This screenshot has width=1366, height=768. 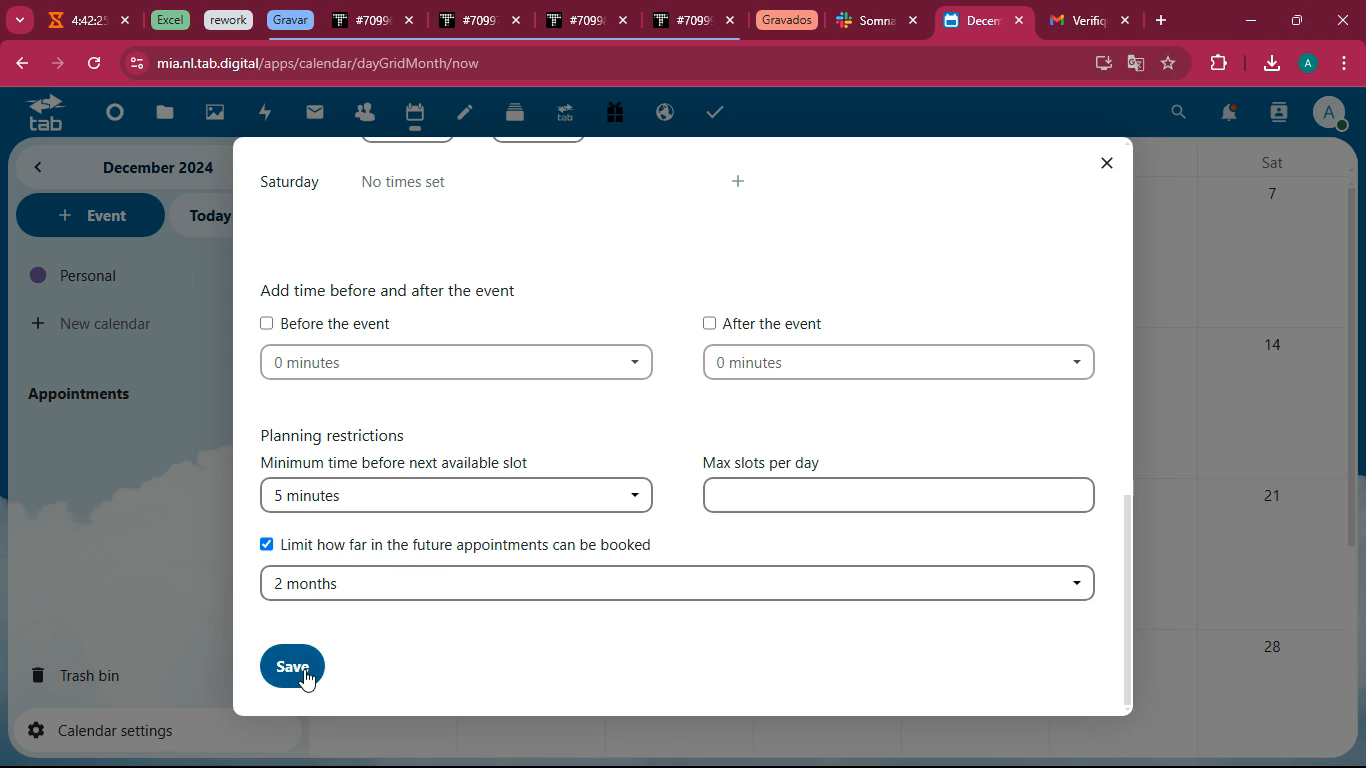 I want to click on personal, so click(x=116, y=275).